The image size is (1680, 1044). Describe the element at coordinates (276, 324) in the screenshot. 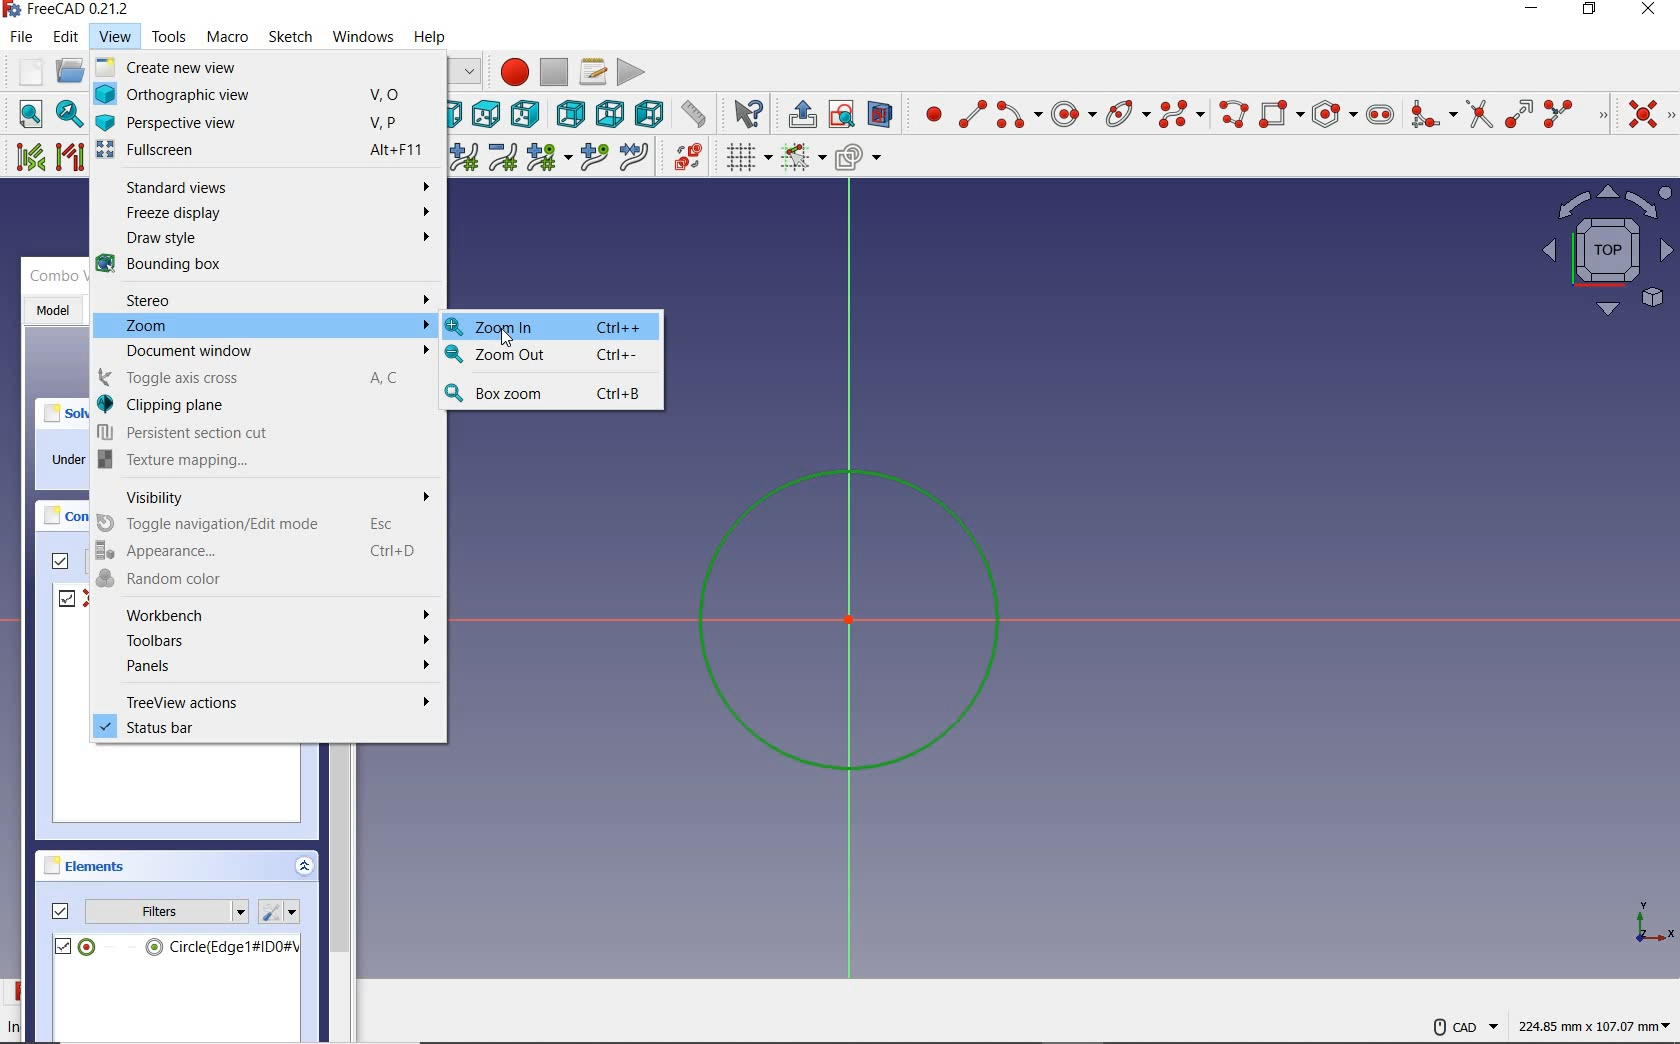

I see `Zoom` at that location.